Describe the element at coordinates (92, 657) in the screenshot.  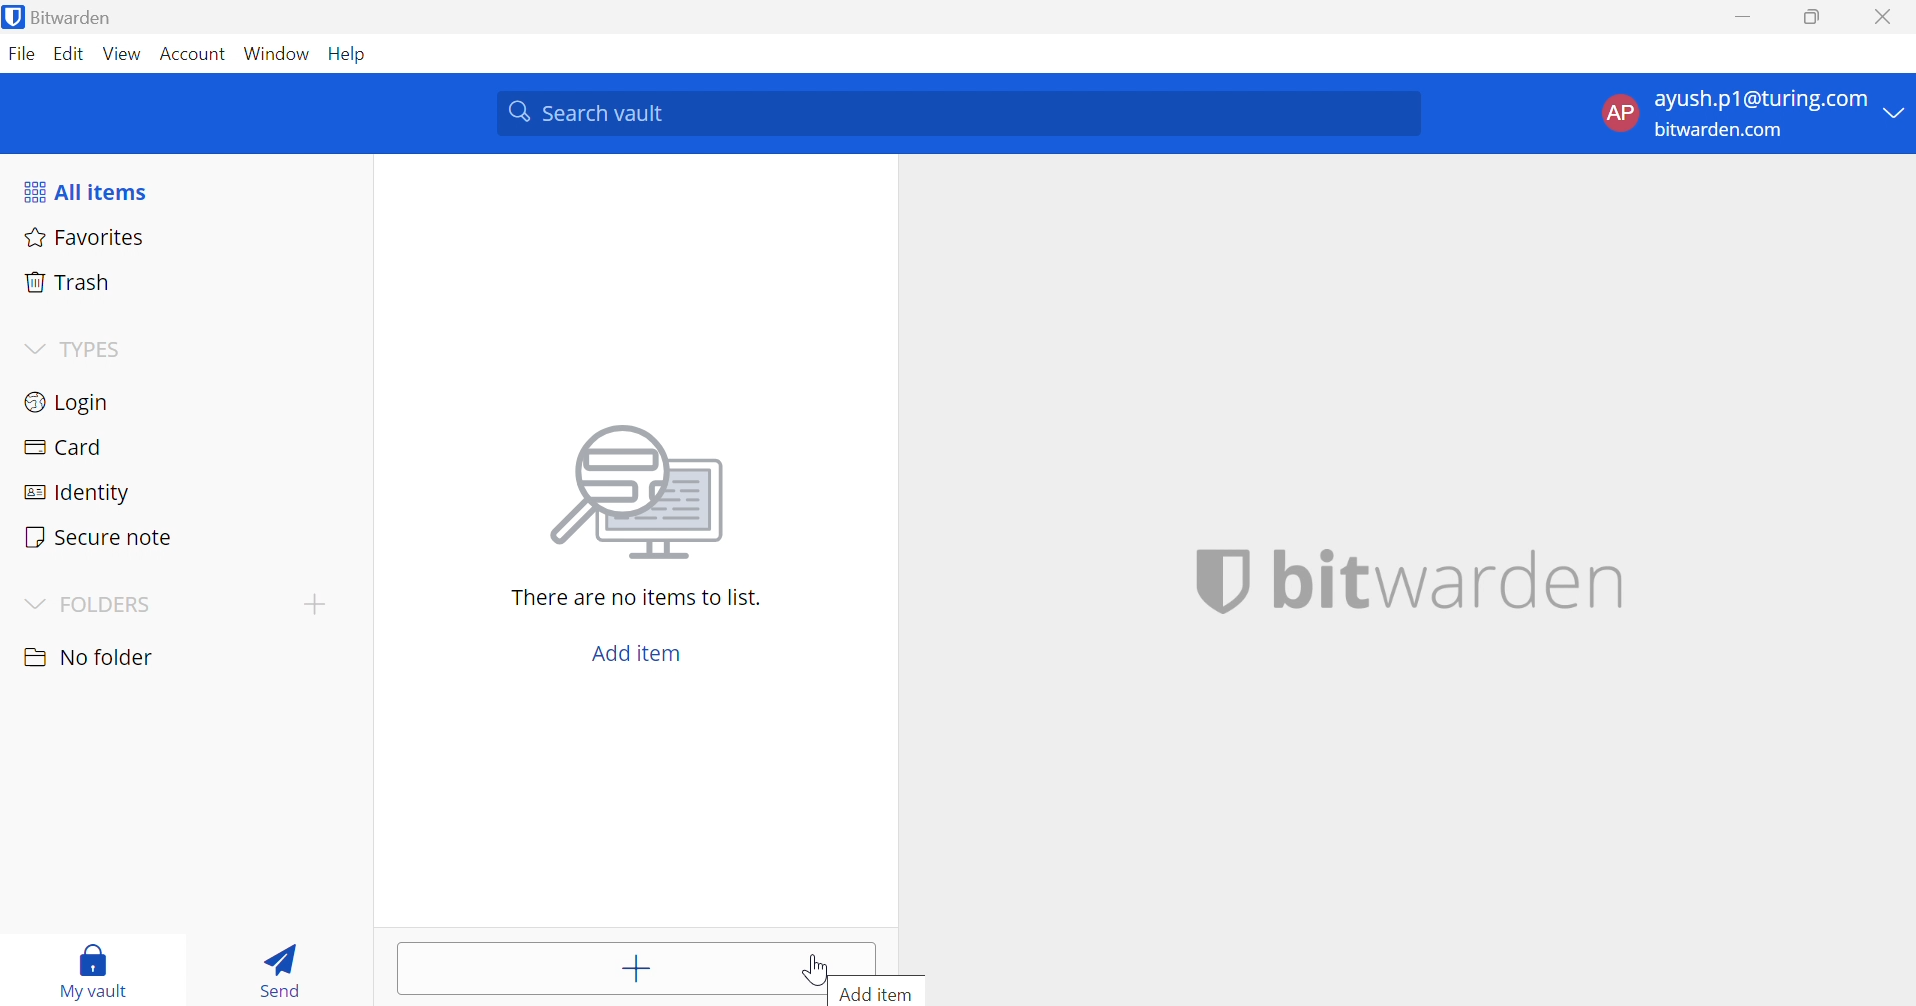
I see `No folder` at that location.